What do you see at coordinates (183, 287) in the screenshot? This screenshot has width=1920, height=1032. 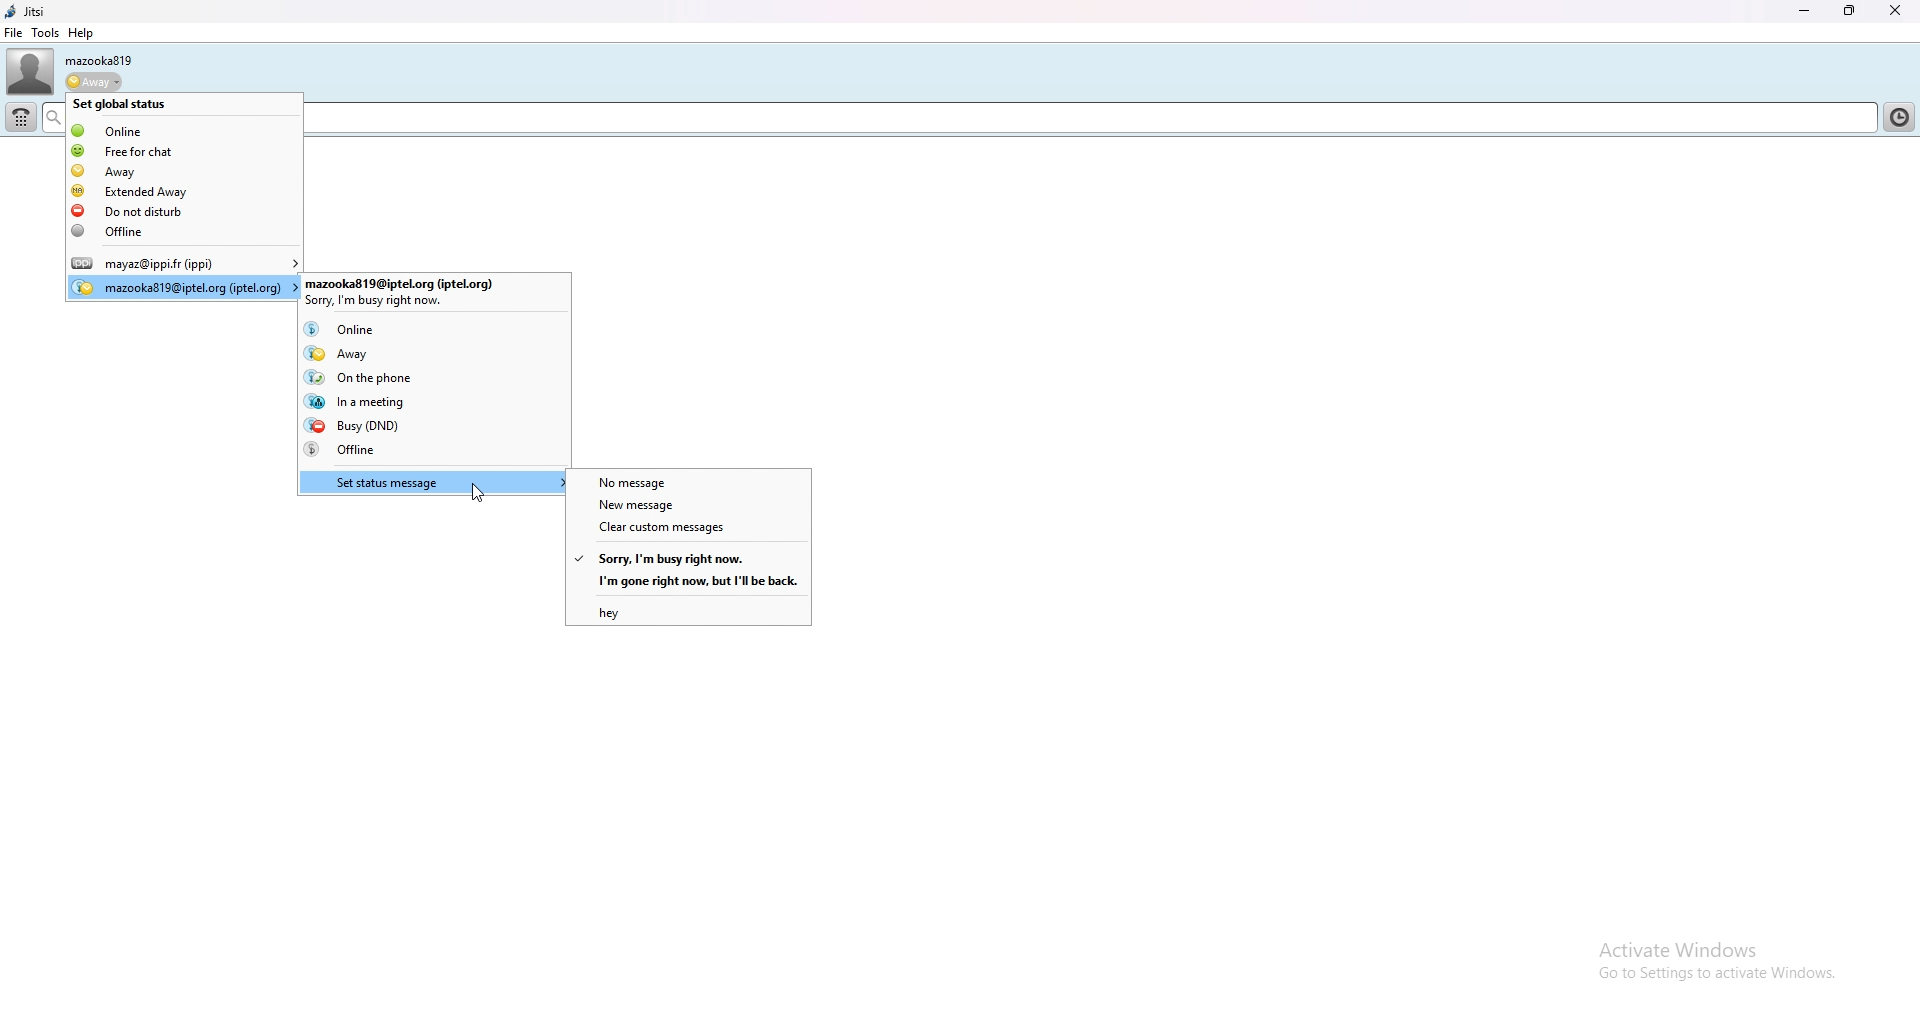 I see `user account` at bounding box center [183, 287].